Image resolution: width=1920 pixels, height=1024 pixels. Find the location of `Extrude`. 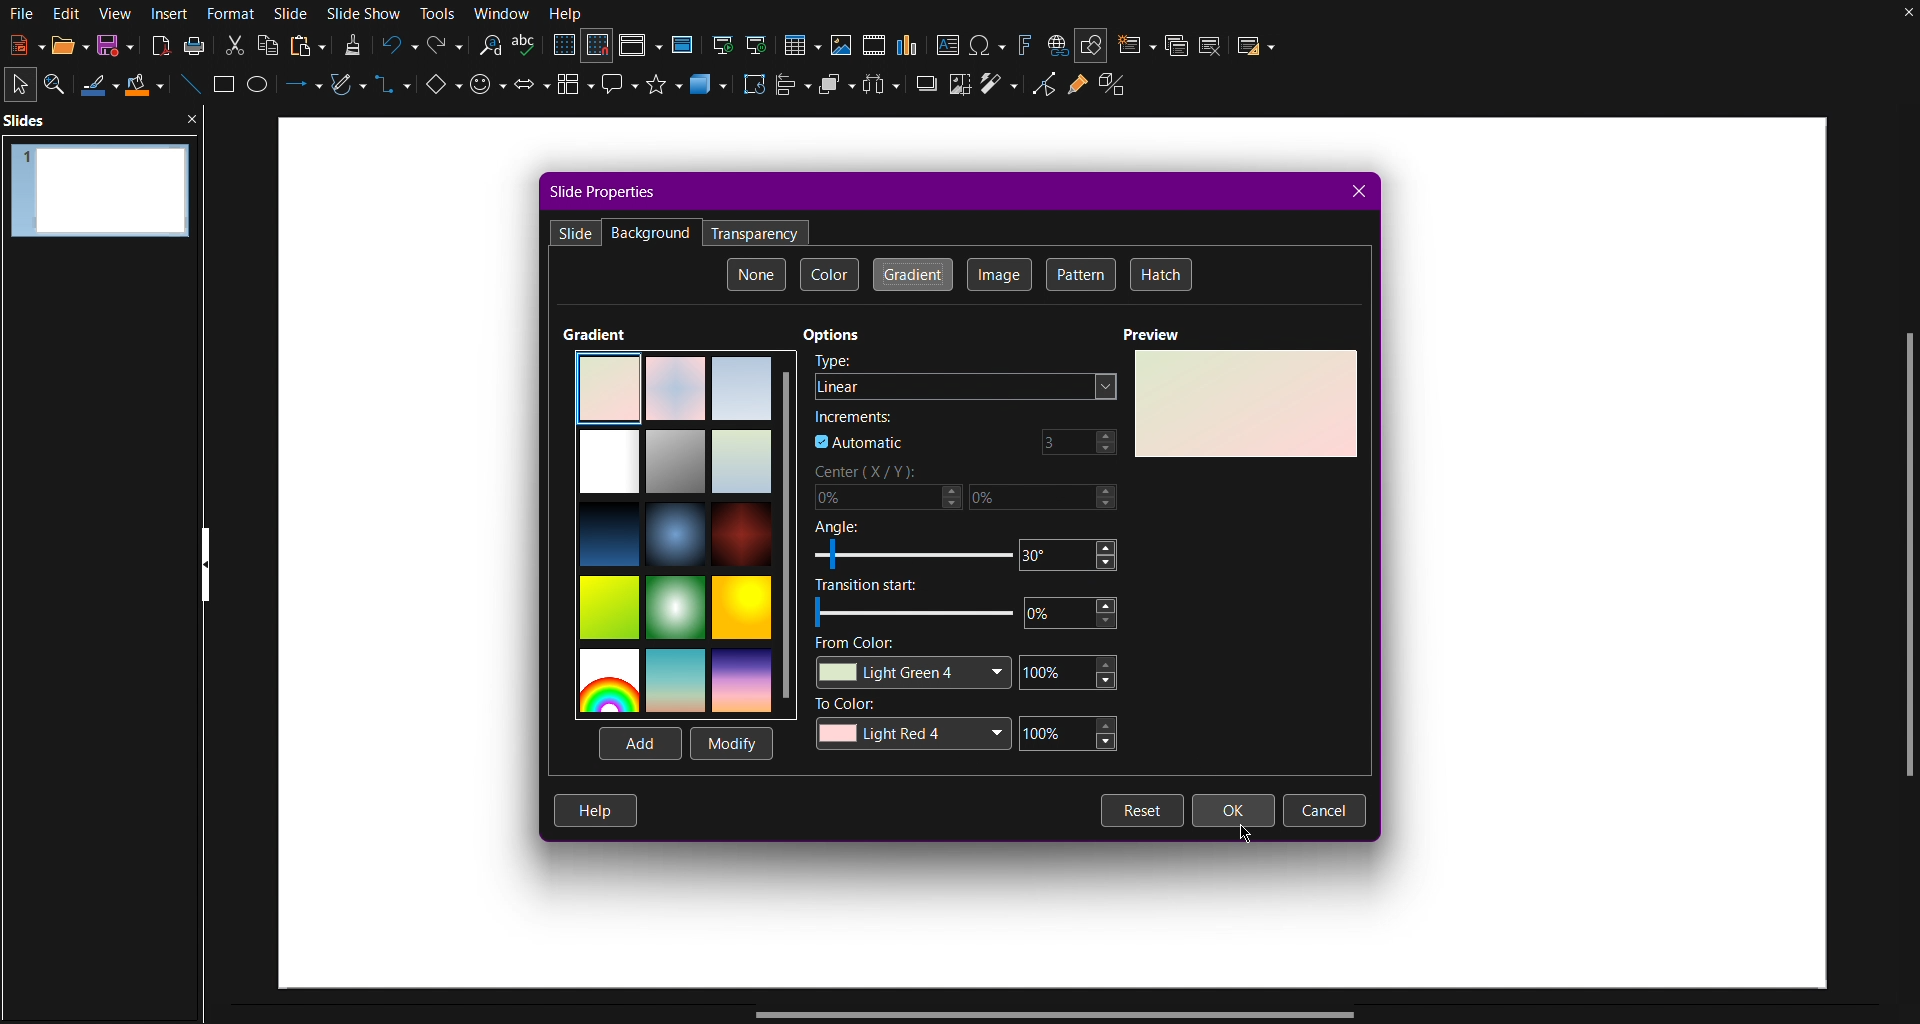

Extrude is located at coordinates (1120, 91).